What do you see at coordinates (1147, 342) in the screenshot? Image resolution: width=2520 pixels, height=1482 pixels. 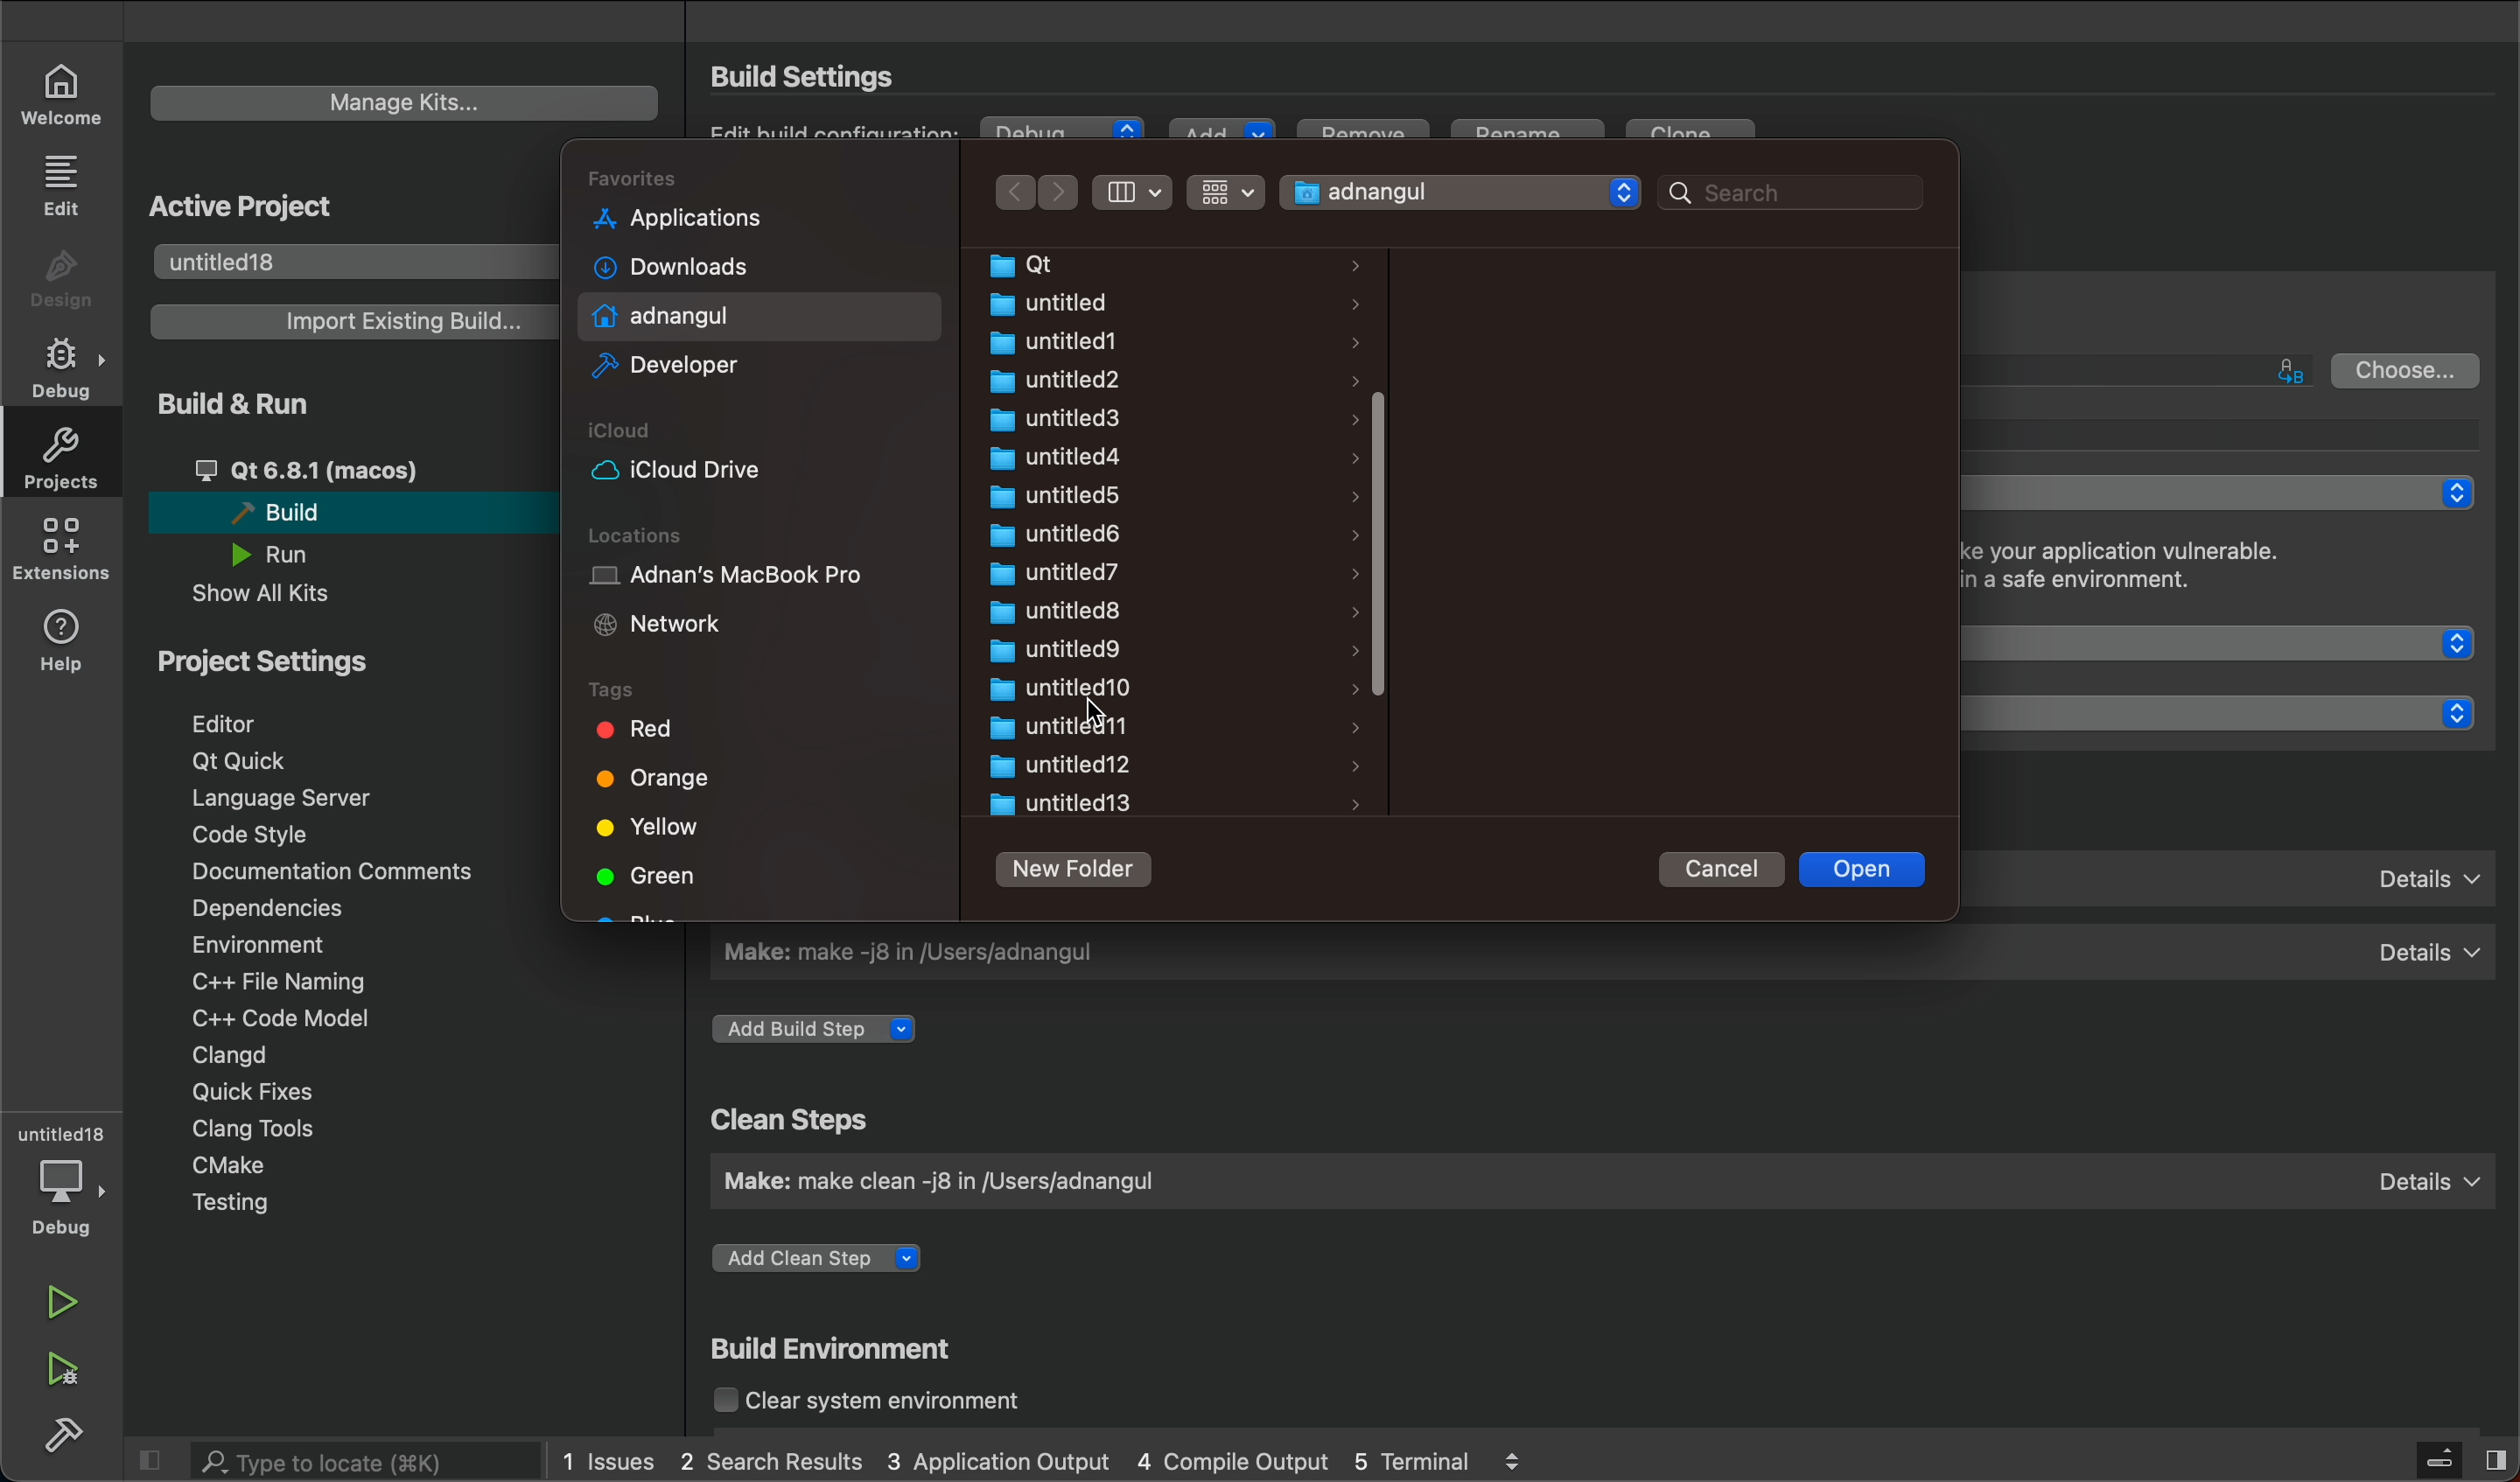 I see `untitled1` at bounding box center [1147, 342].